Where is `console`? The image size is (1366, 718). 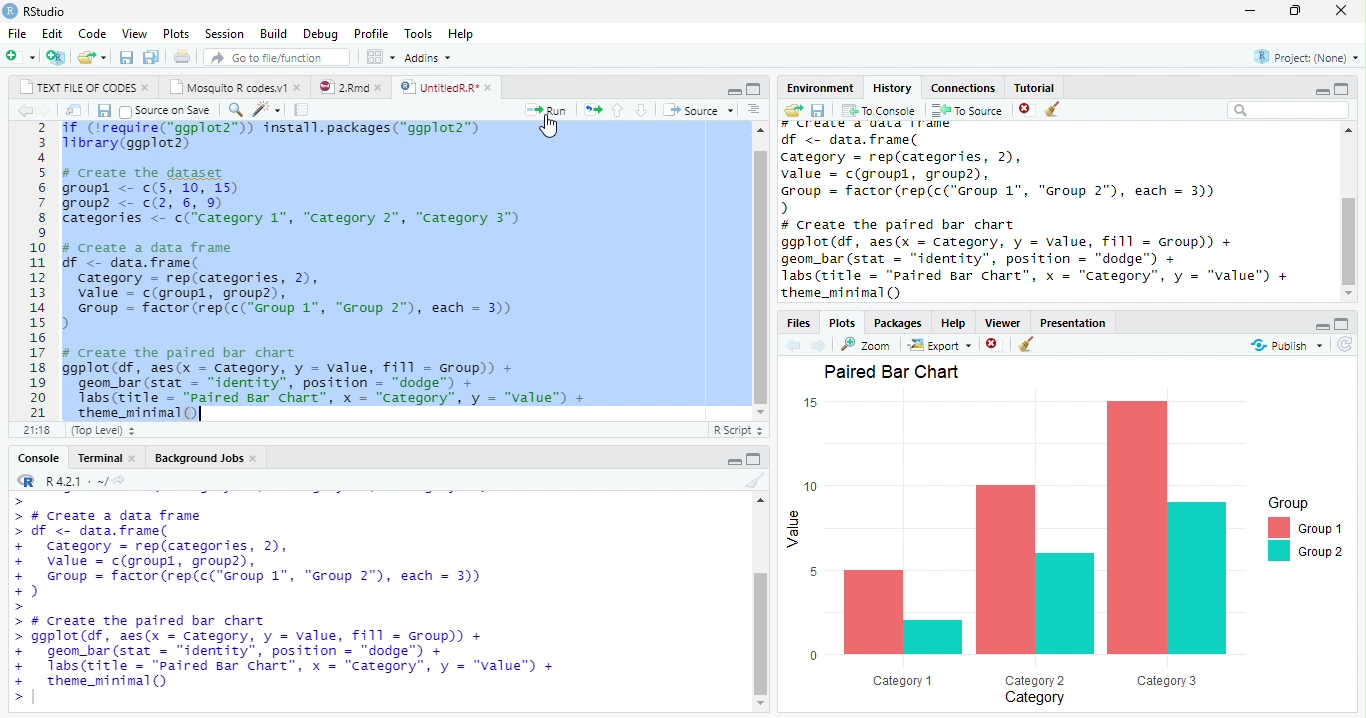 console is located at coordinates (38, 458).